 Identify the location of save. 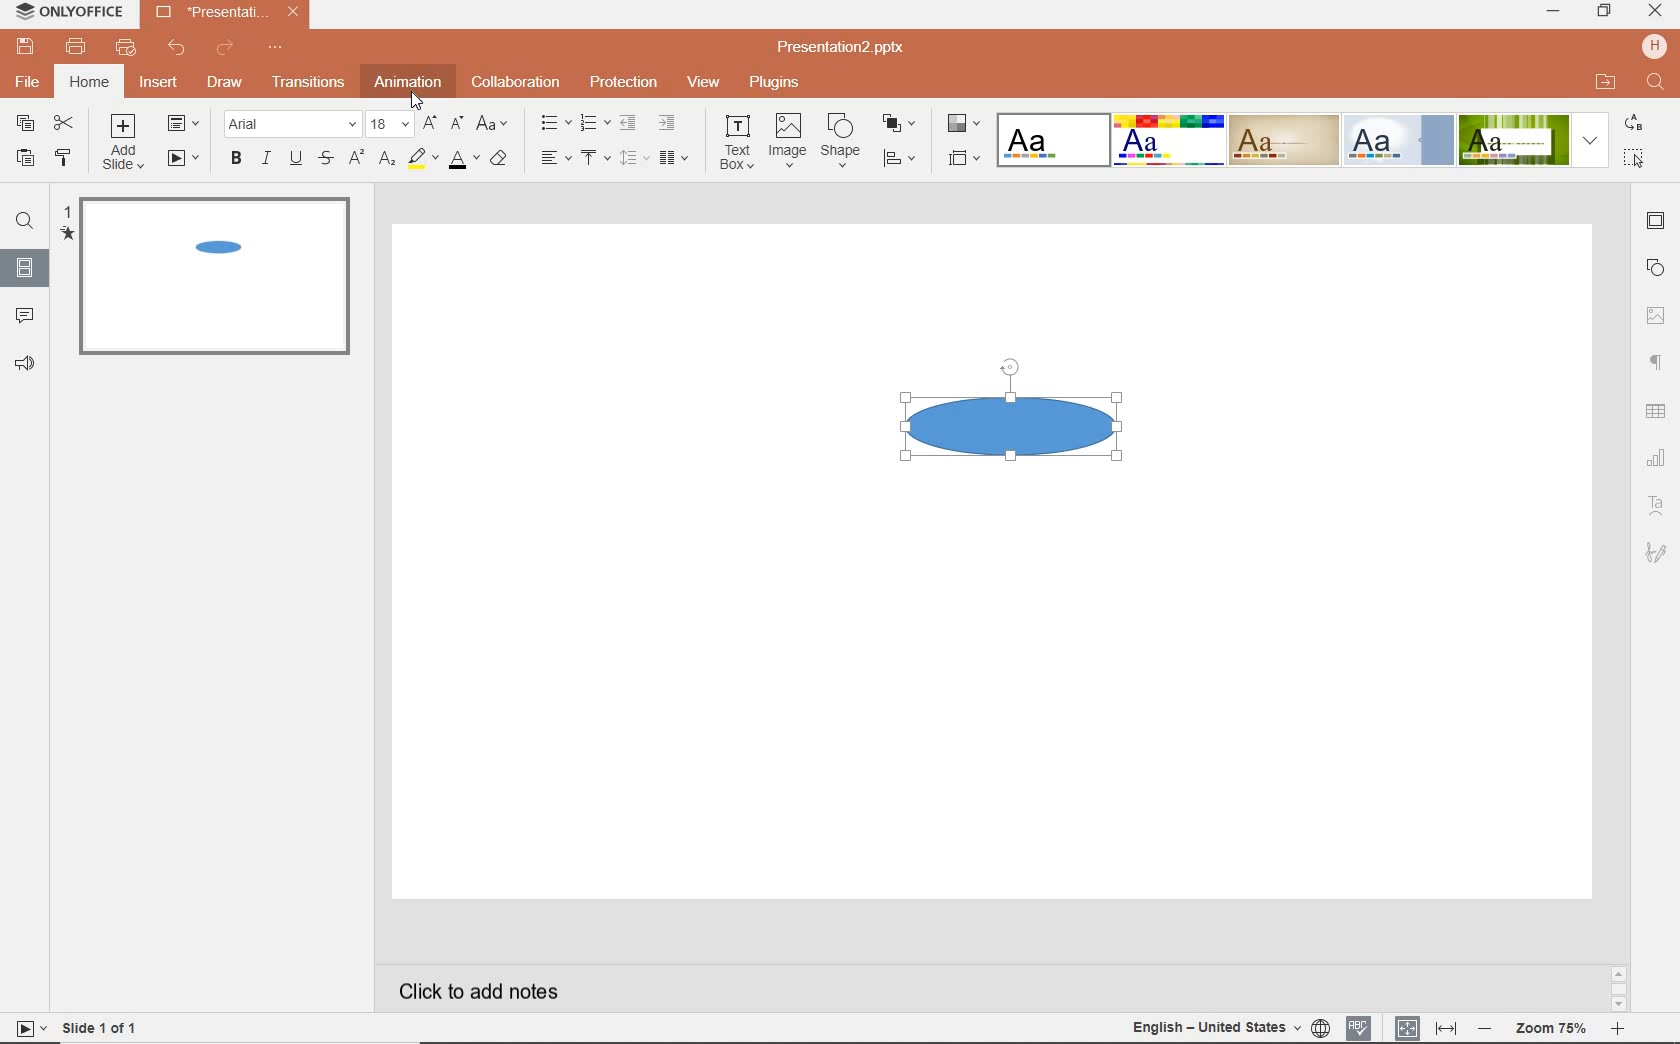
(25, 49).